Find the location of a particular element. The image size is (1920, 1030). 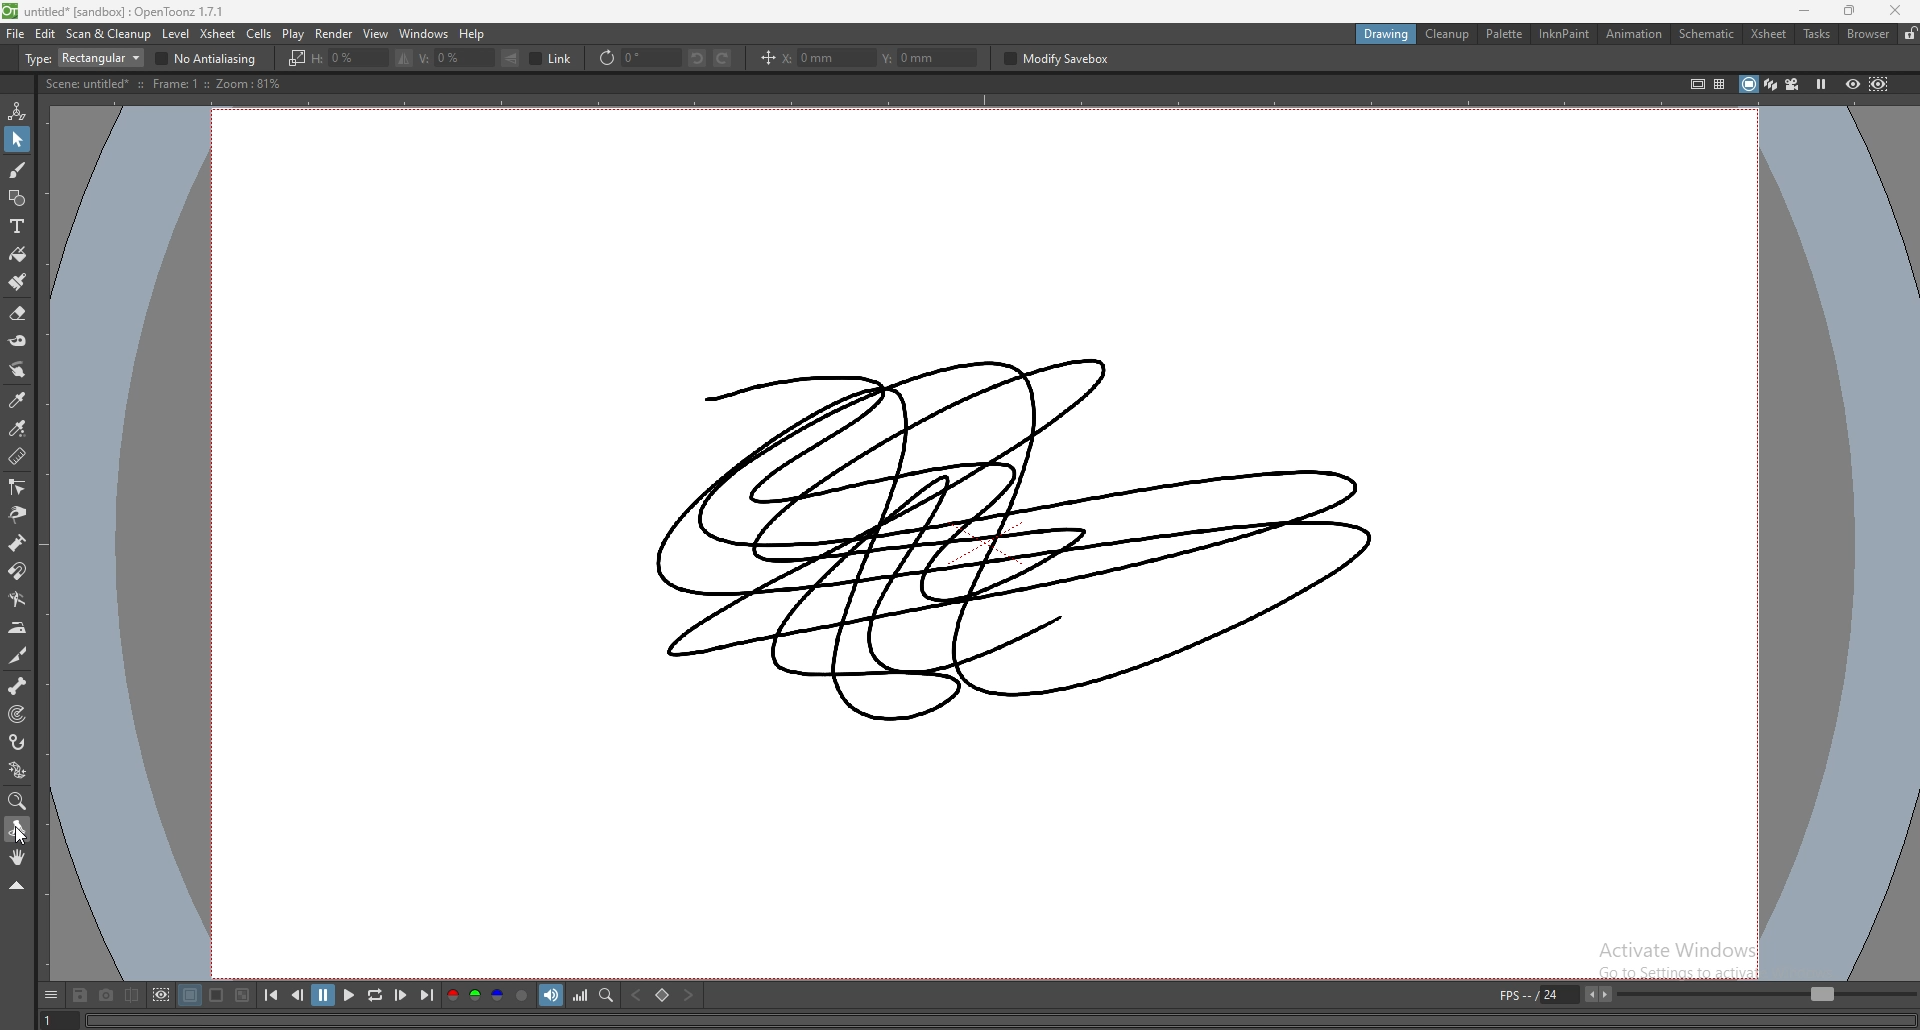

animation is located at coordinates (1635, 34).